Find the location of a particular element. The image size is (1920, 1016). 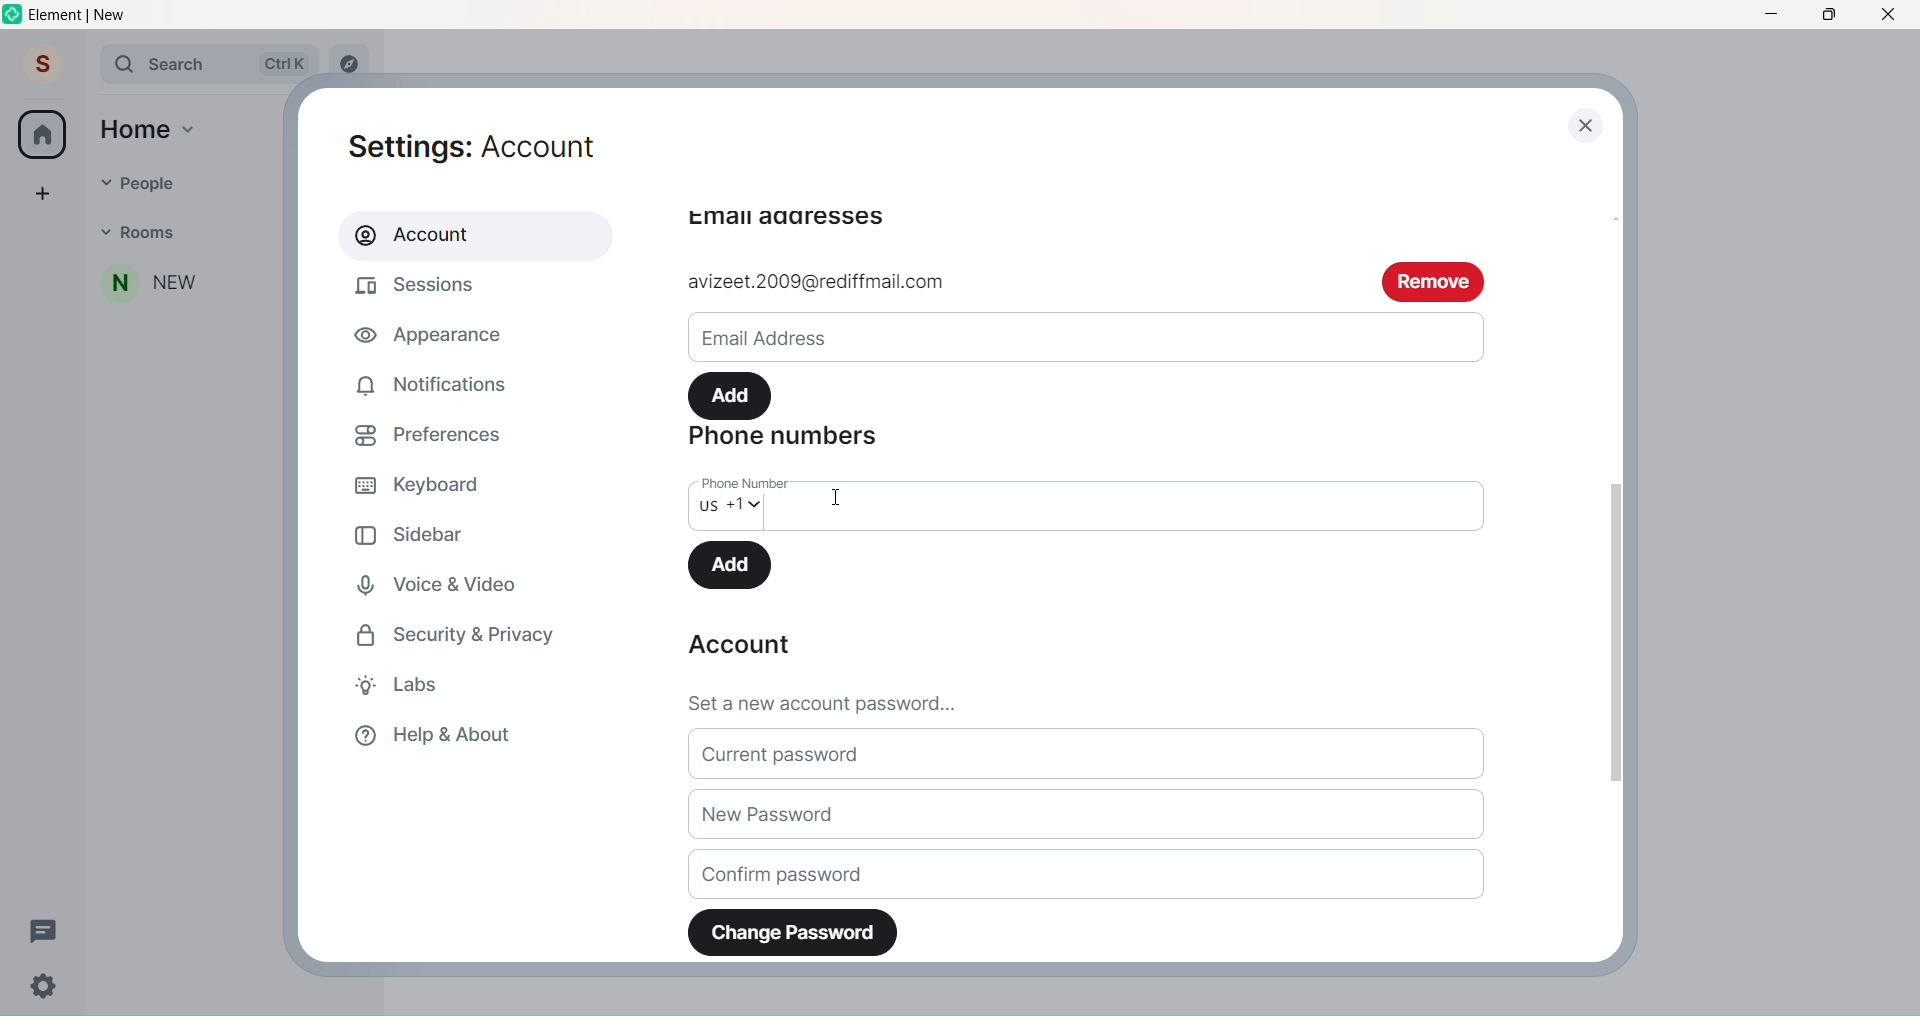

Search Bar is located at coordinates (208, 64).